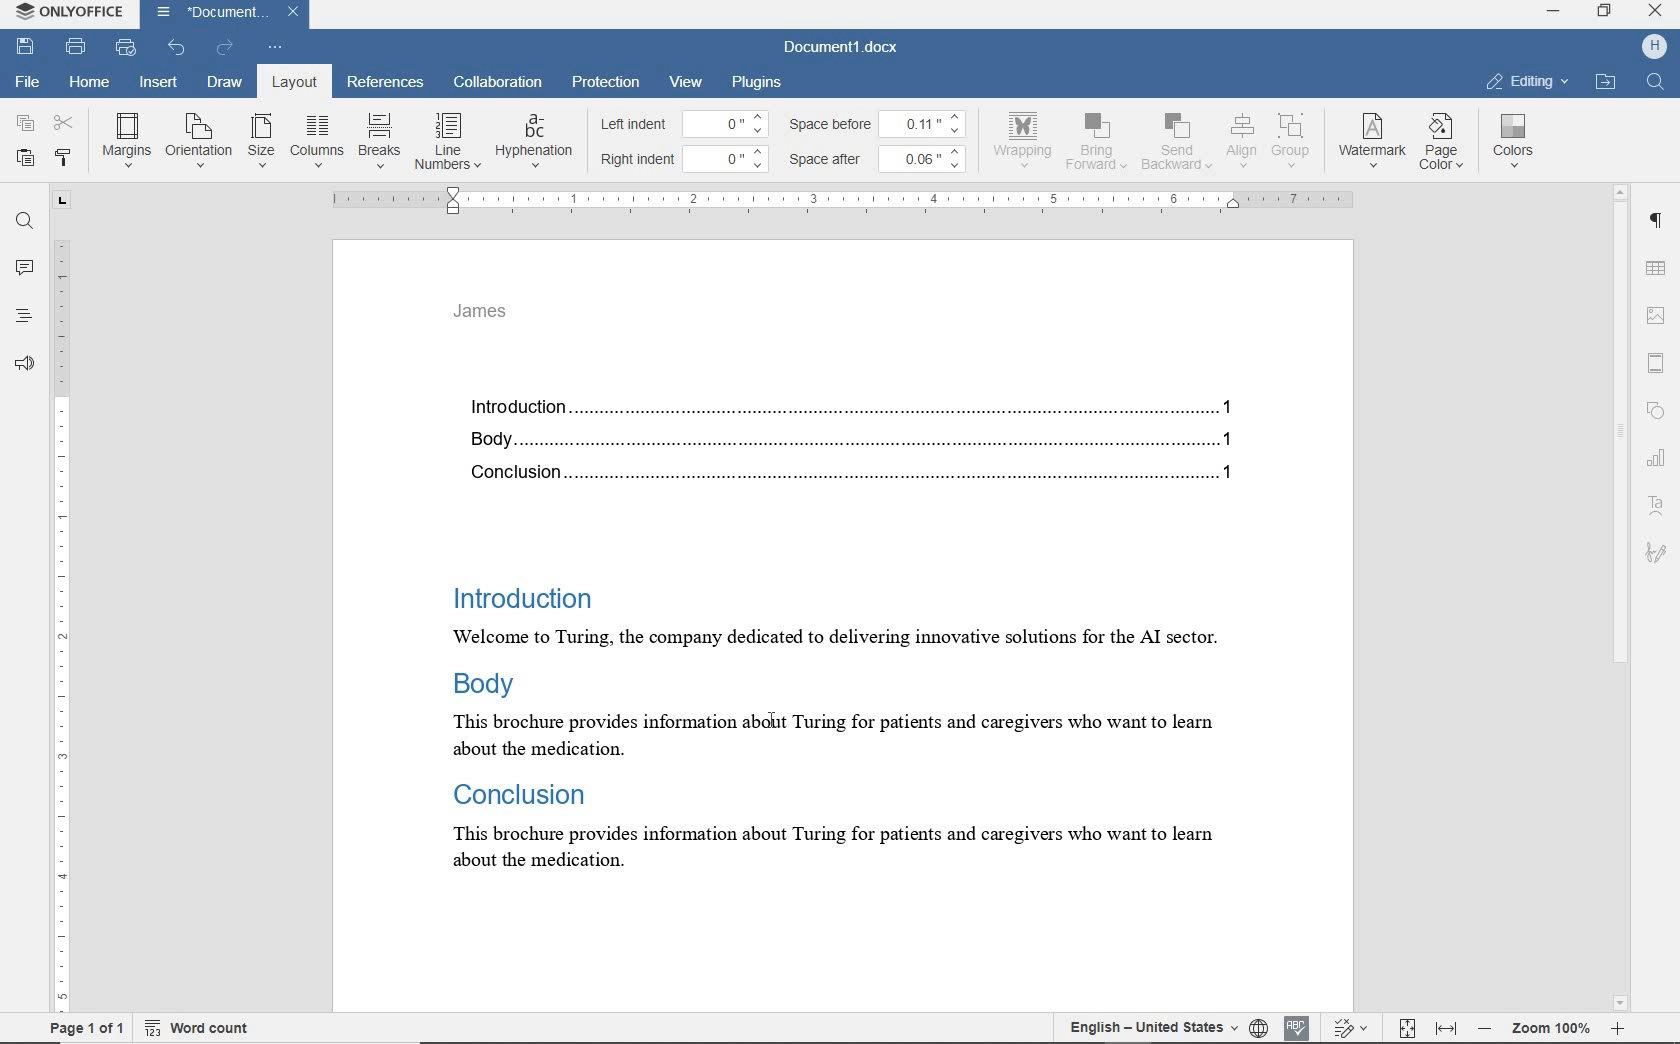  What do you see at coordinates (864, 637) in the screenshot?
I see `text` at bounding box center [864, 637].